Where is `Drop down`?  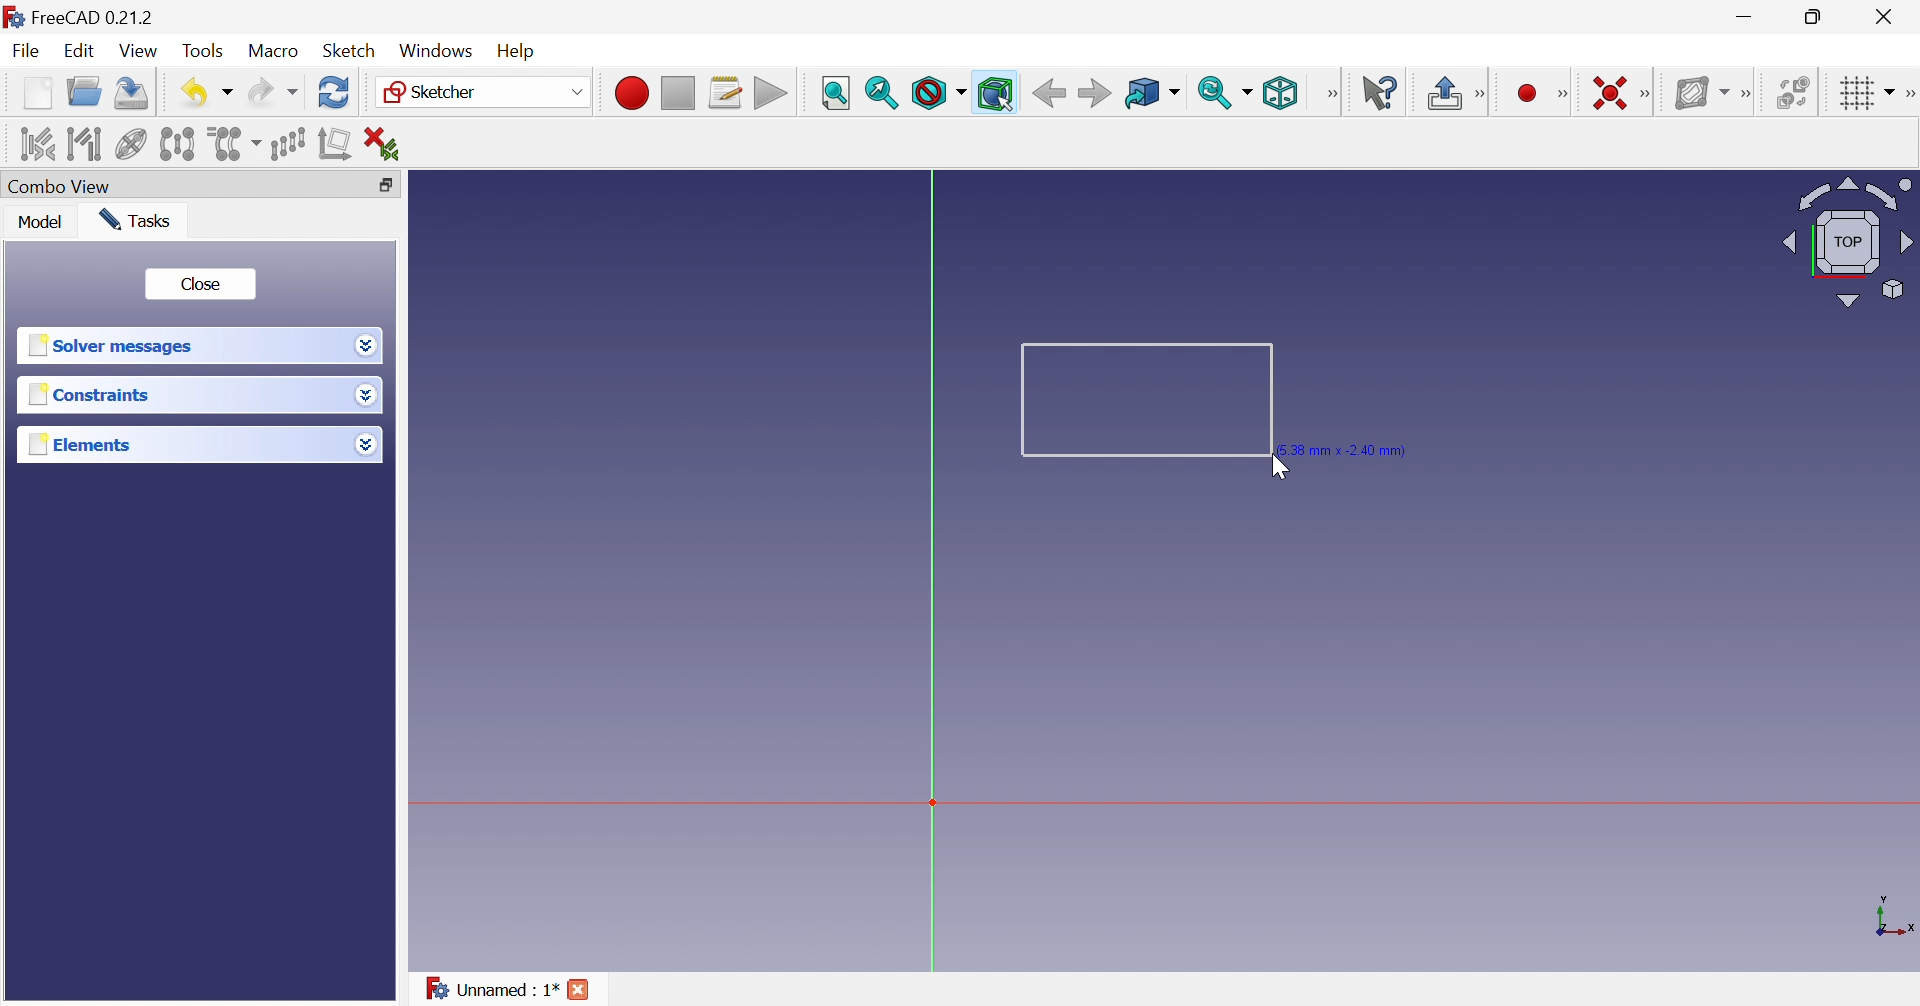 Drop down is located at coordinates (369, 347).